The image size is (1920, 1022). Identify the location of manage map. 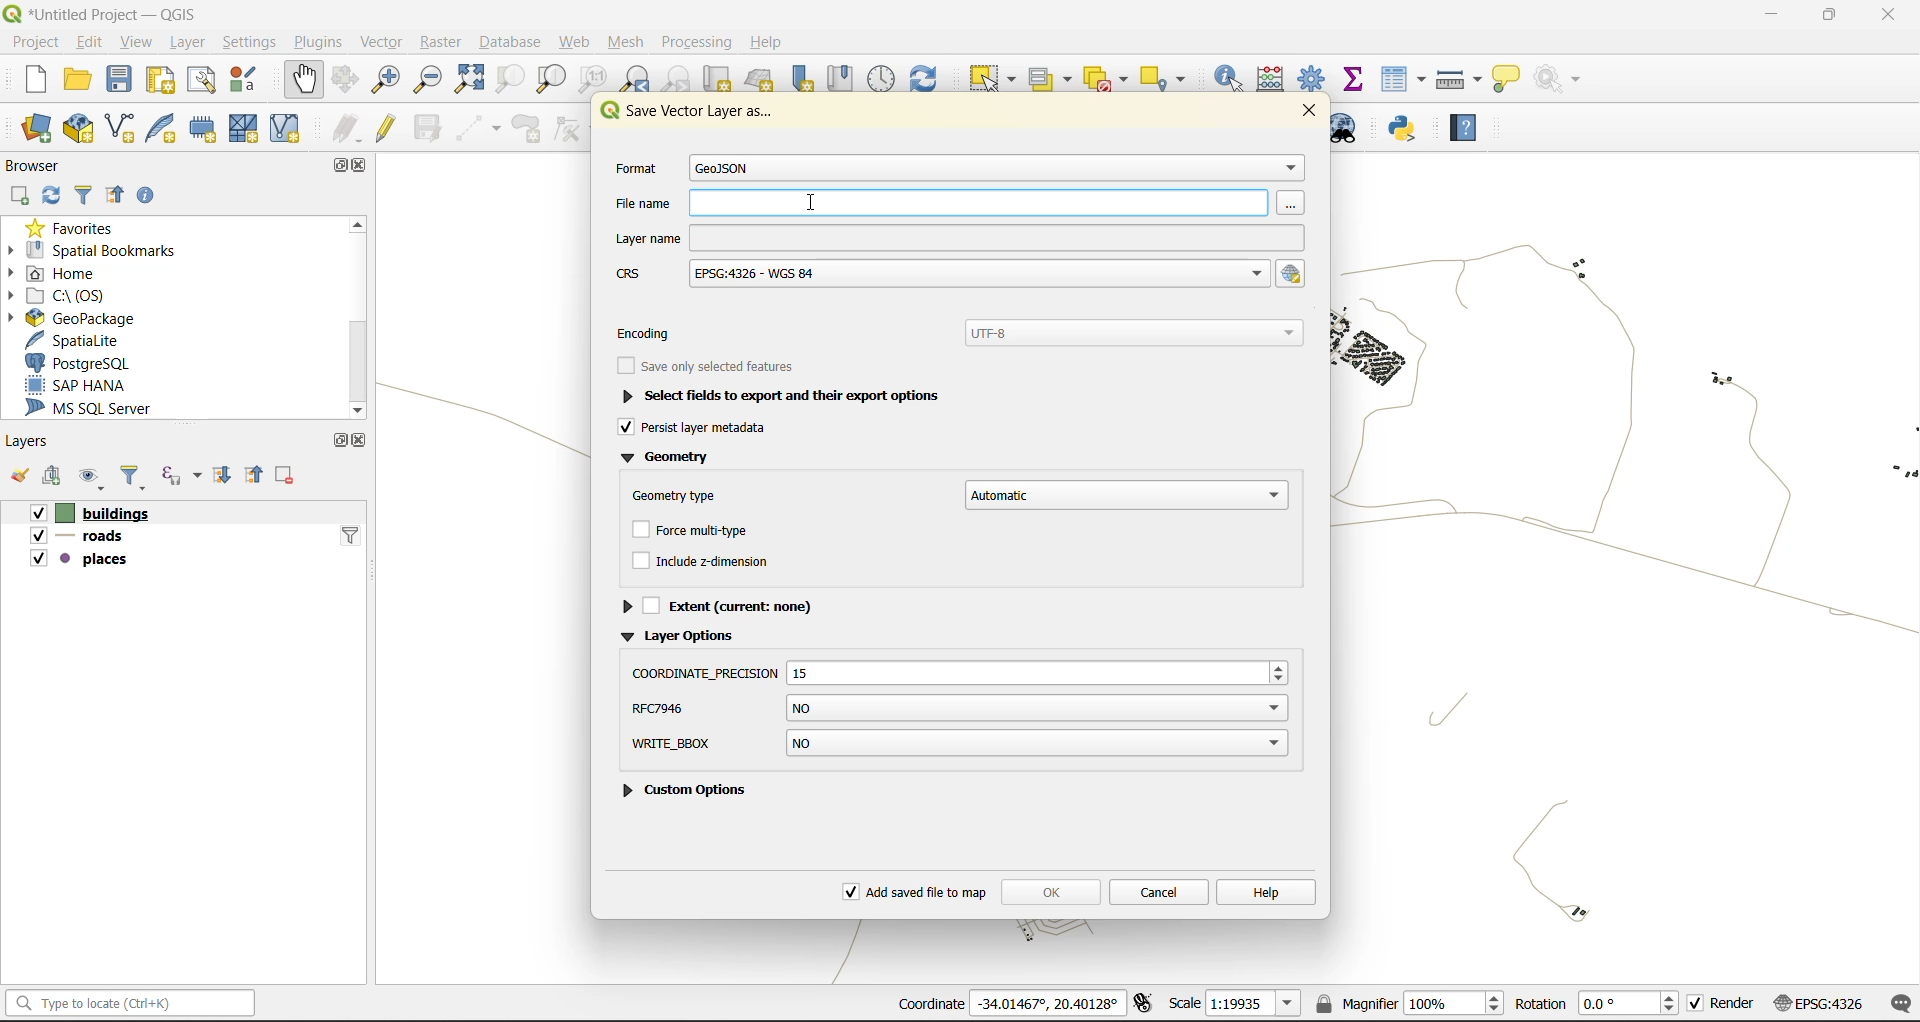
(88, 478).